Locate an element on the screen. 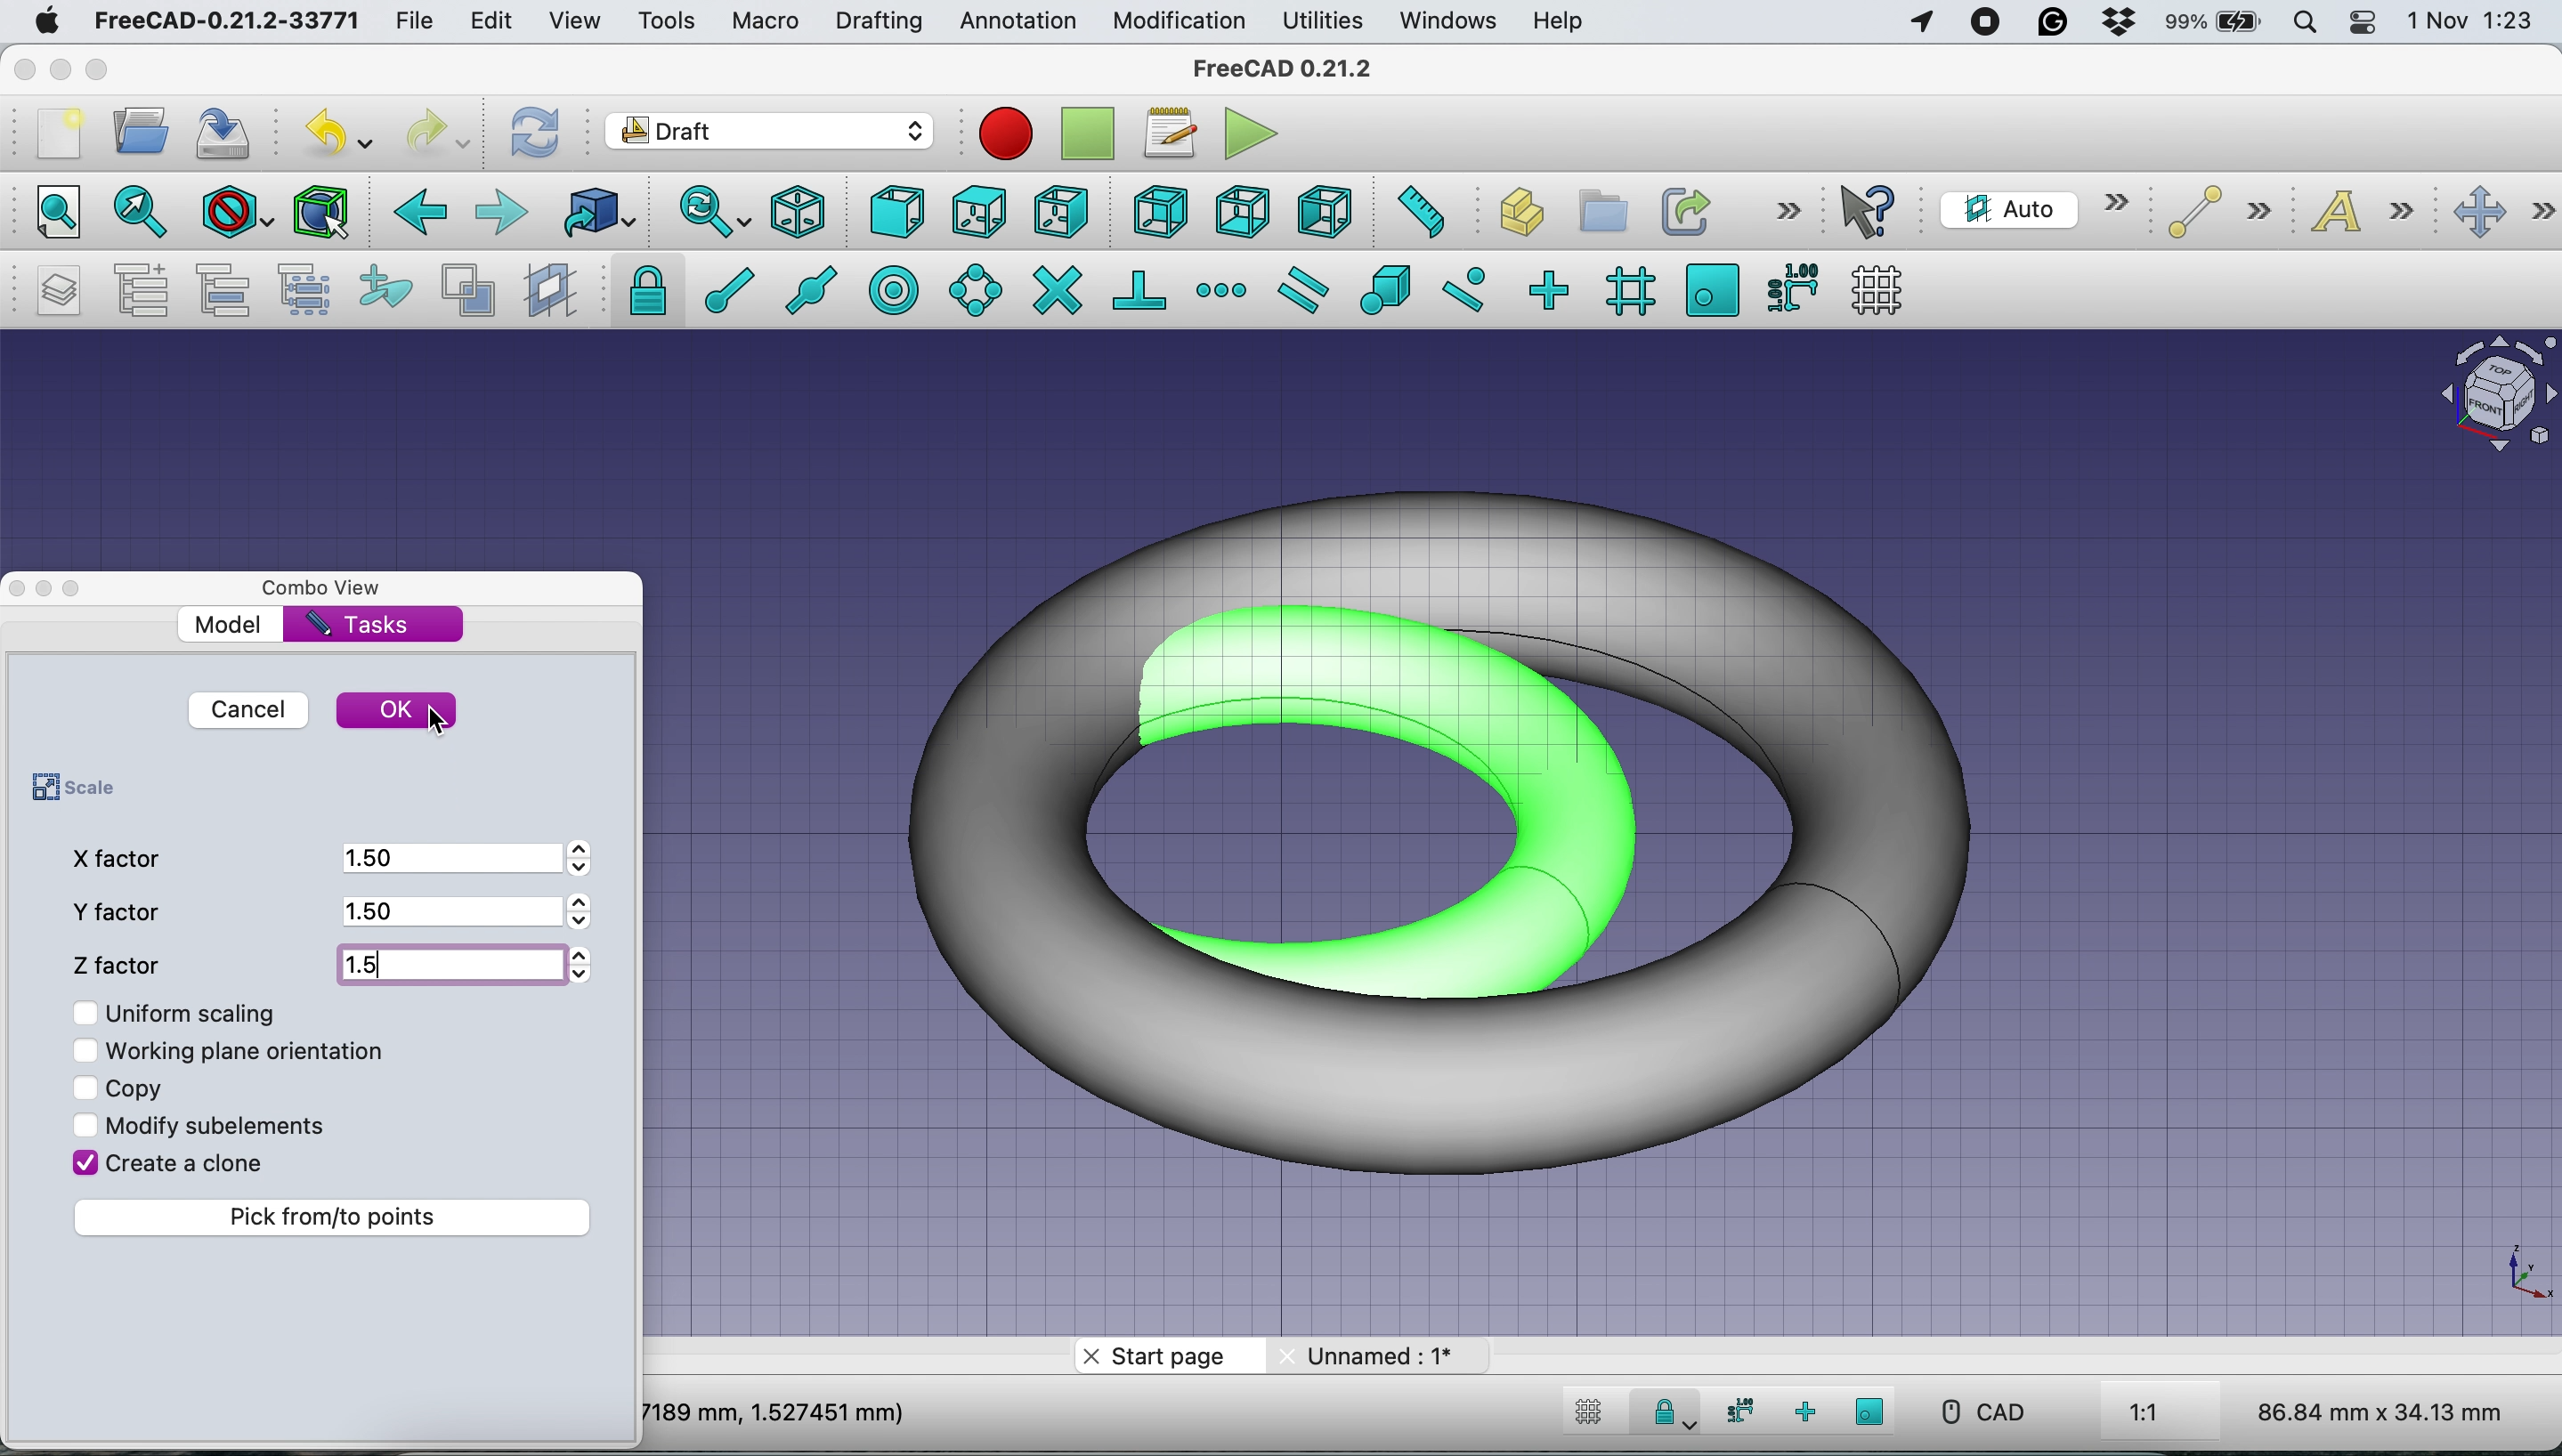 This screenshot has height=1456, width=2562. help is located at coordinates (1554, 22).